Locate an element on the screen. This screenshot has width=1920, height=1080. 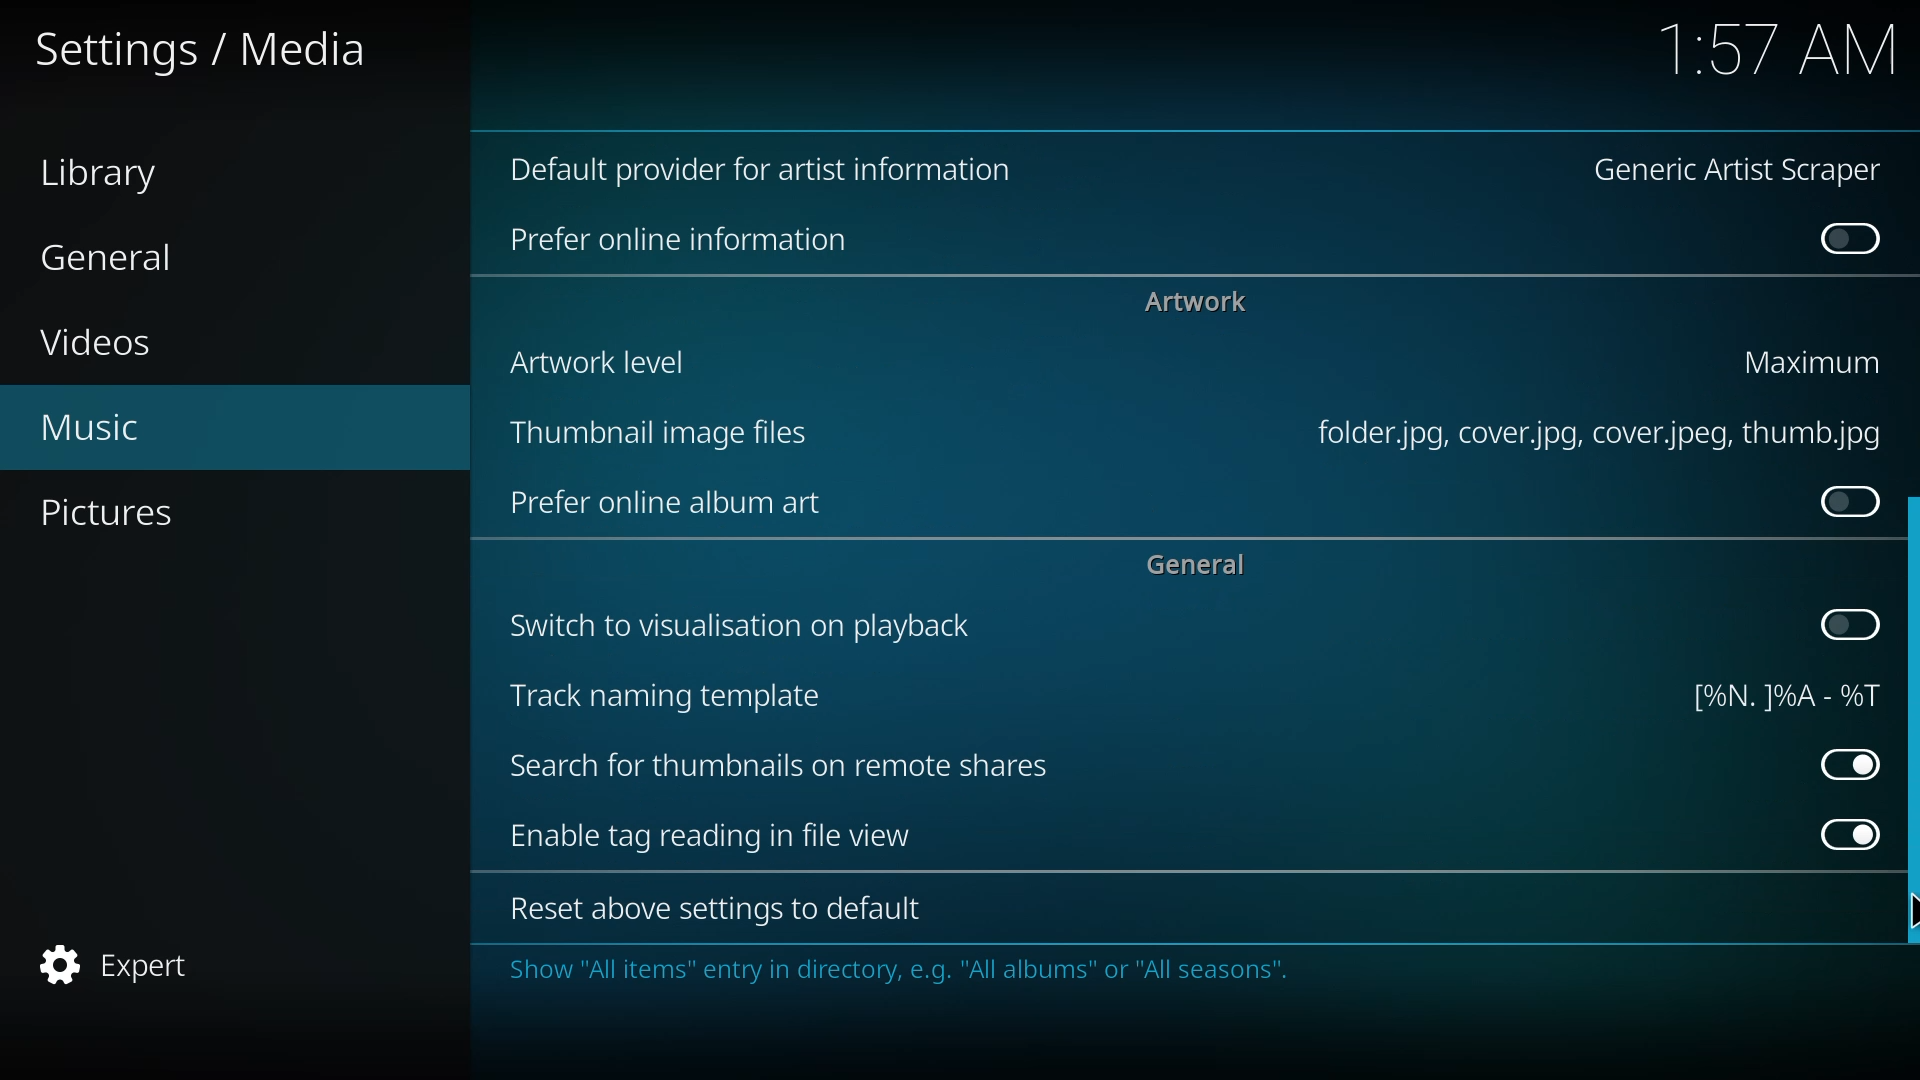
time is located at coordinates (1773, 47).